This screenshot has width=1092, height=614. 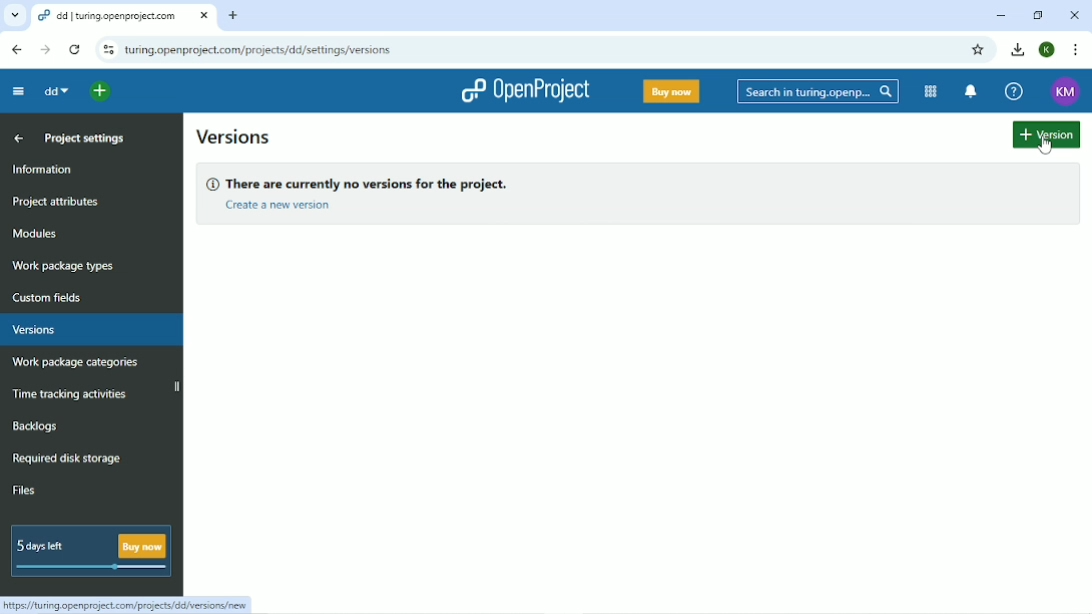 What do you see at coordinates (67, 459) in the screenshot?
I see `Required disk storage` at bounding box center [67, 459].